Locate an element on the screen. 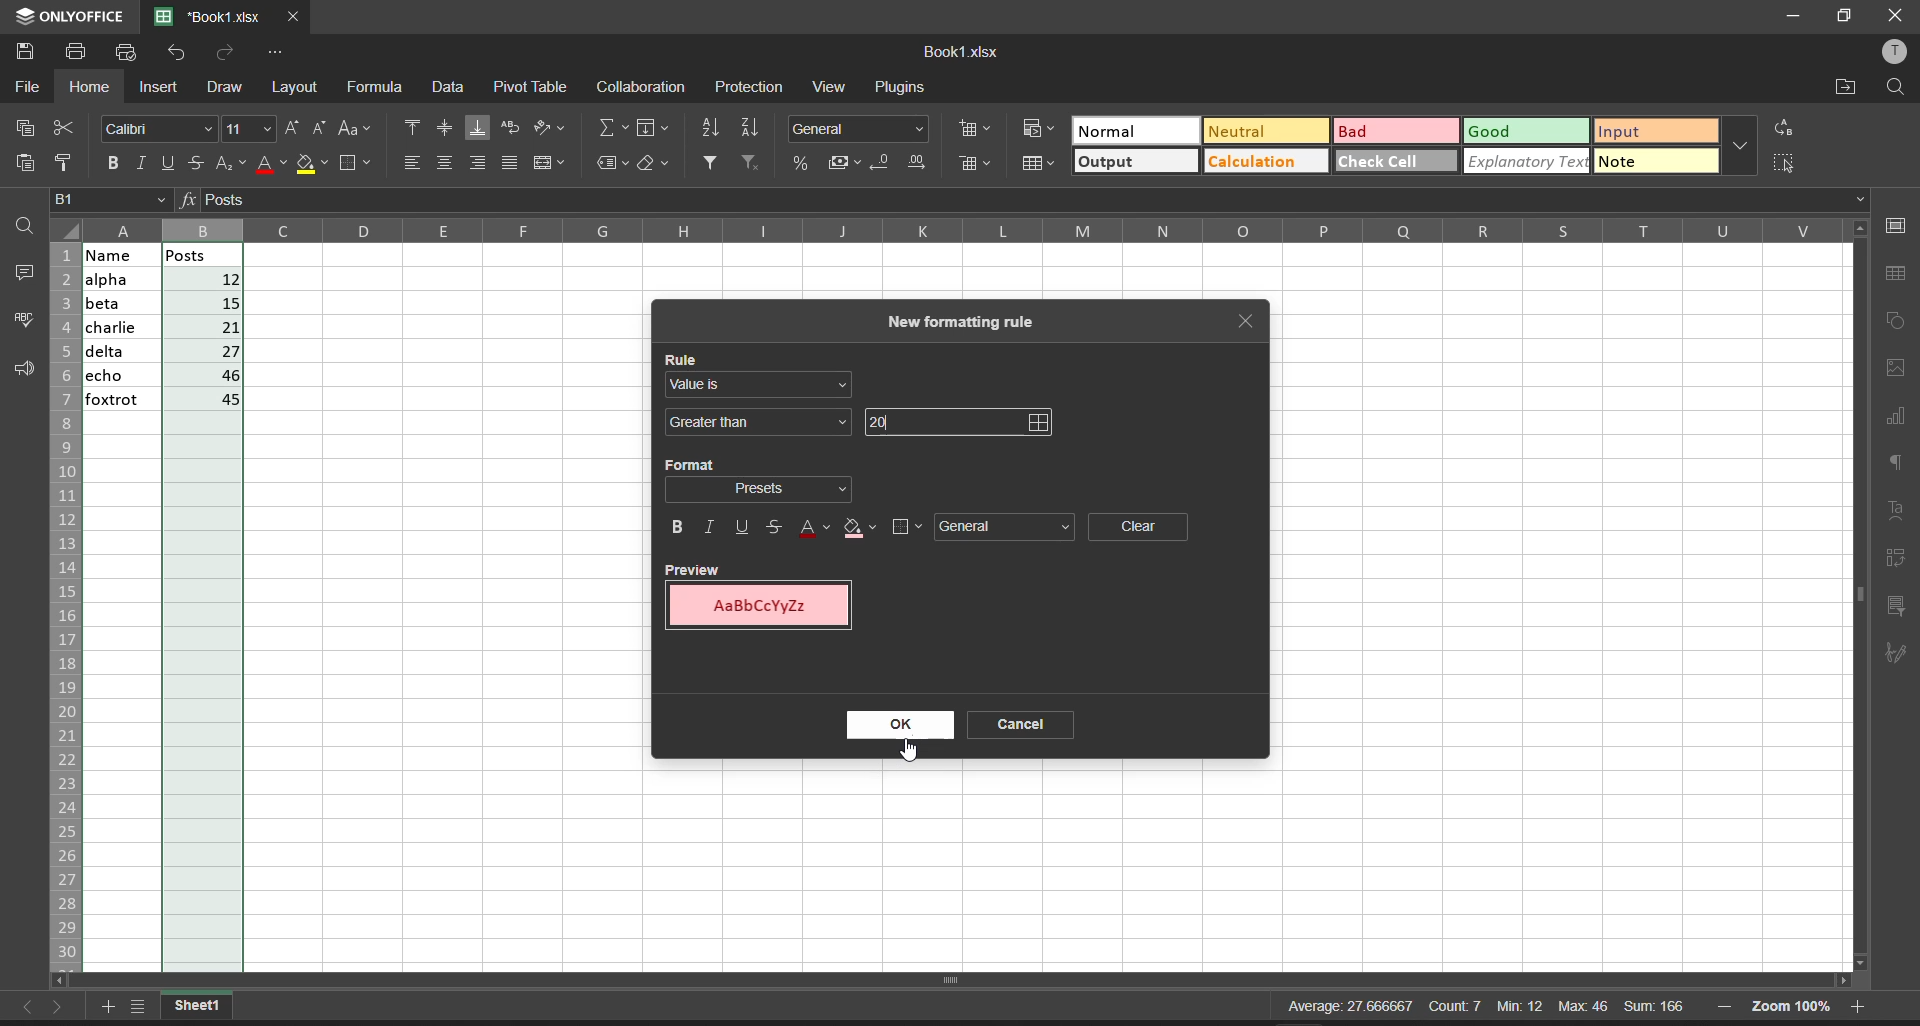 This screenshot has width=1920, height=1026. note is located at coordinates (1623, 161).